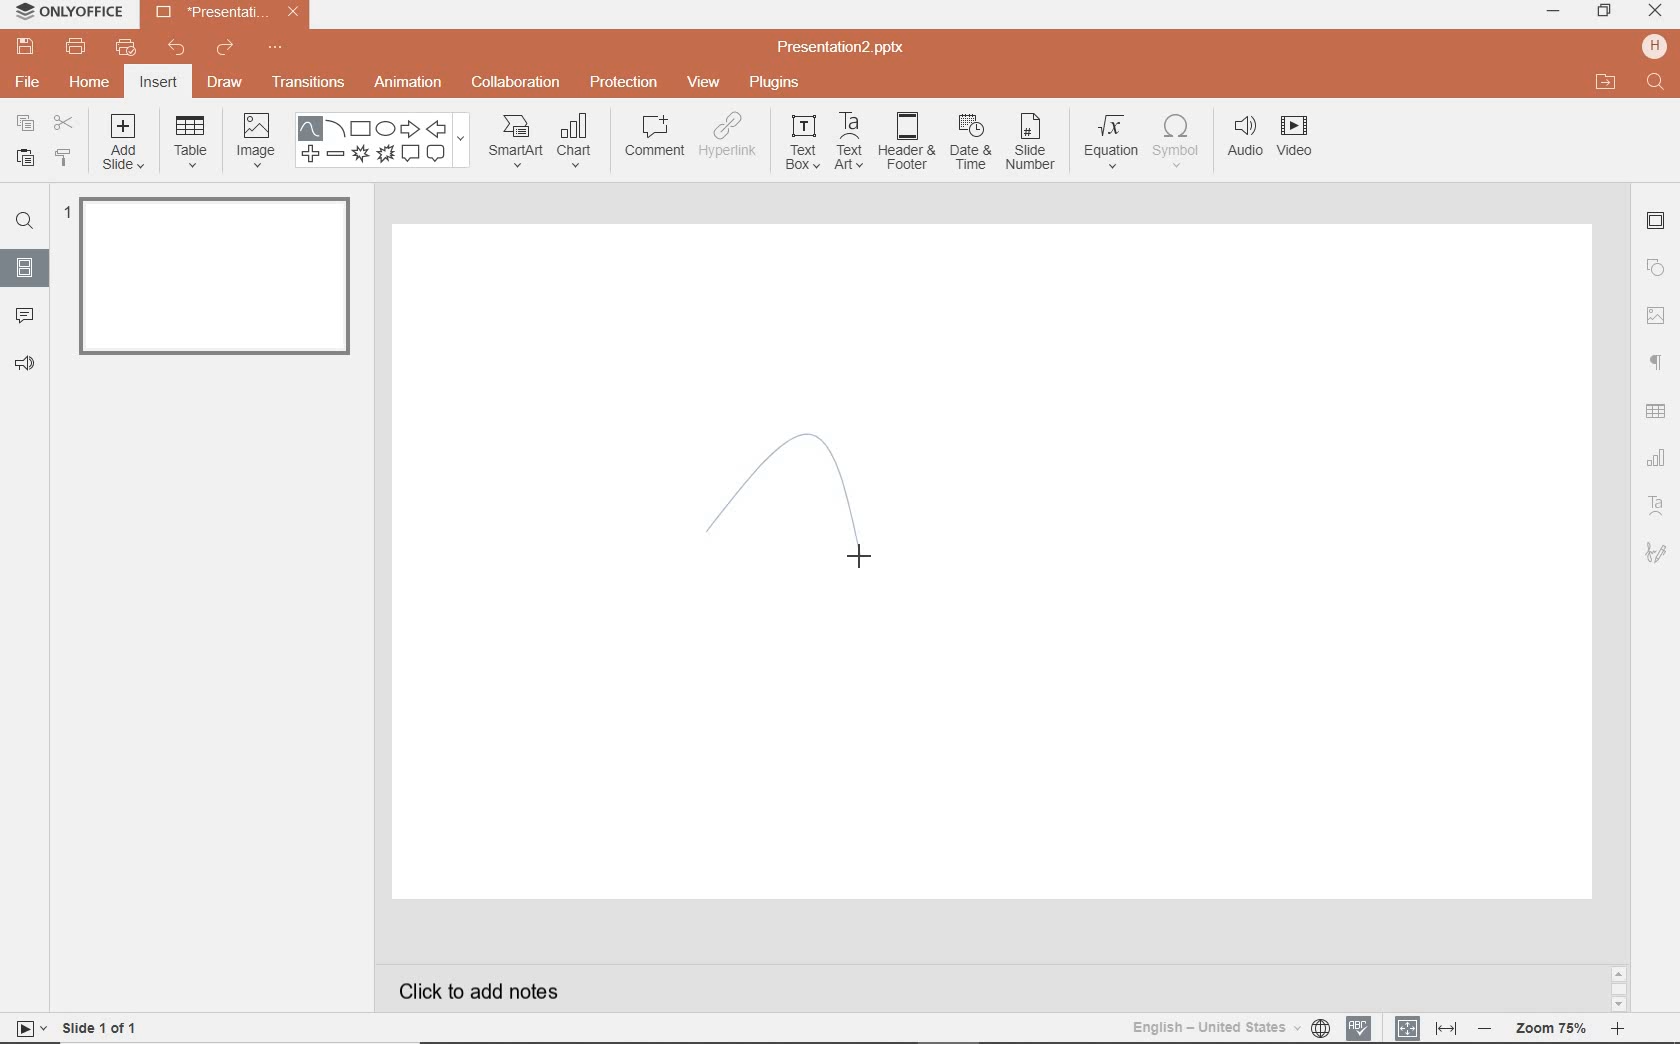  What do you see at coordinates (1553, 12) in the screenshot?
I see `MINIMIZE` at bounding box center [1553, 12].